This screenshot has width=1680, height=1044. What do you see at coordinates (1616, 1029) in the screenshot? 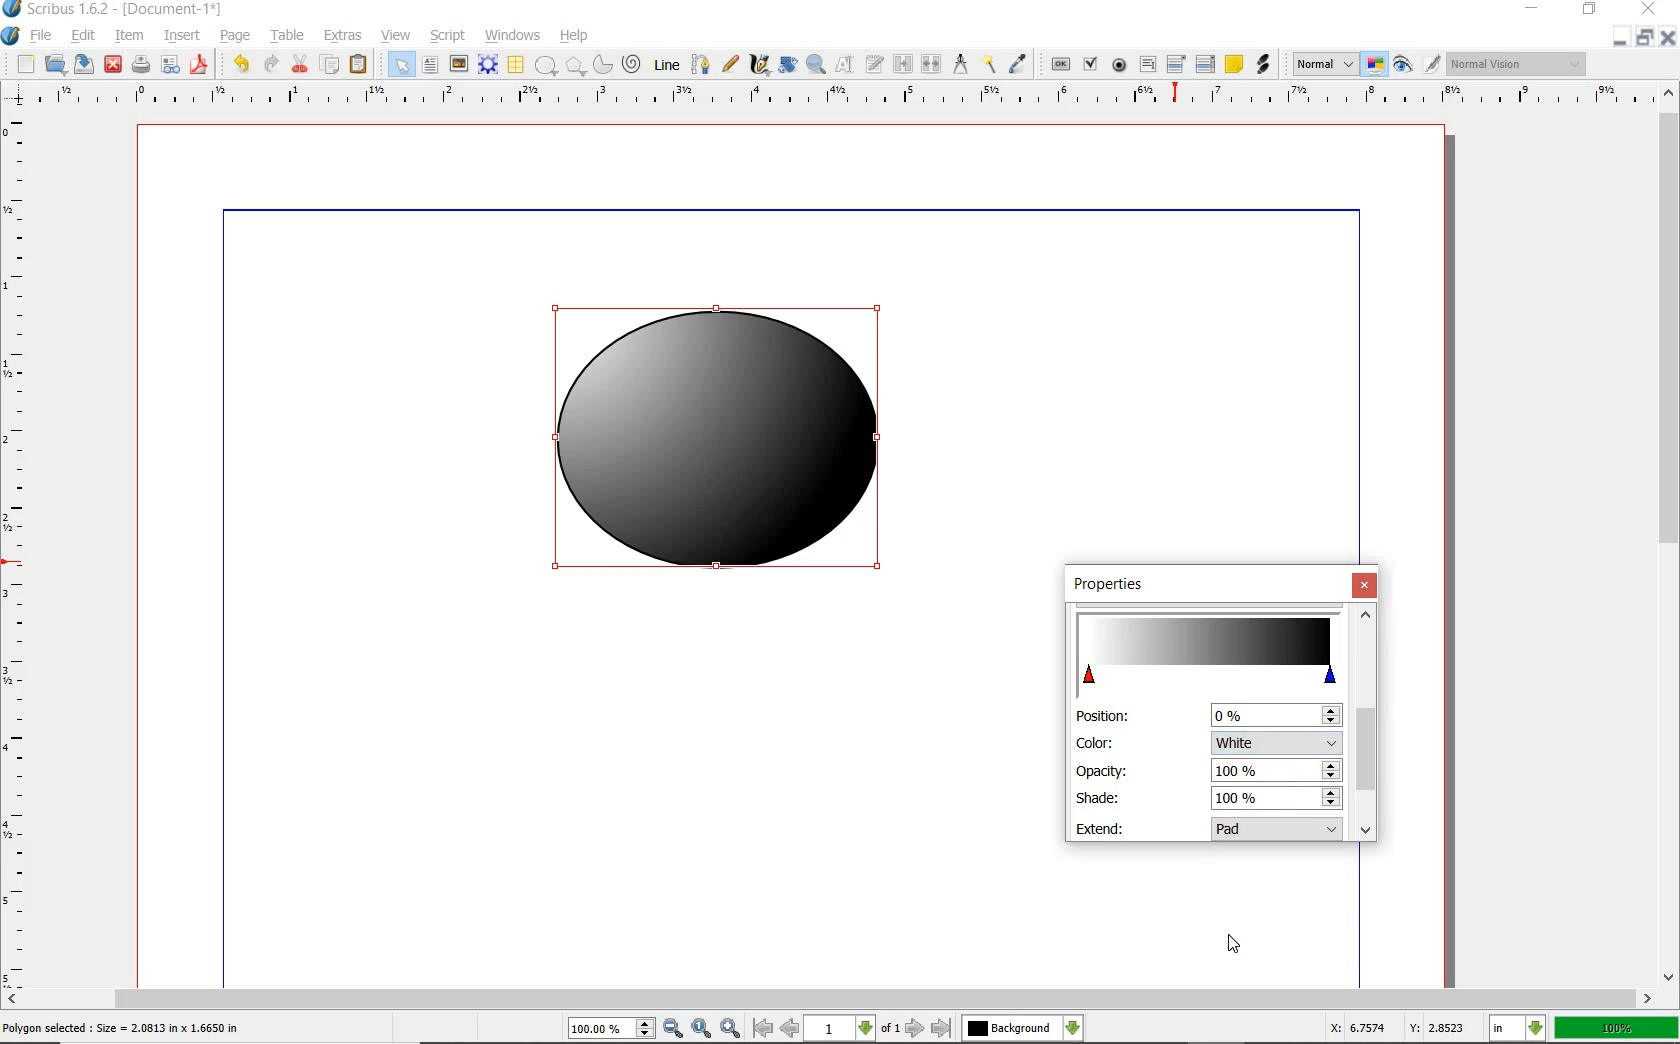
I see `ZOOM FACTOR` at bounding box center [1616, 1029].